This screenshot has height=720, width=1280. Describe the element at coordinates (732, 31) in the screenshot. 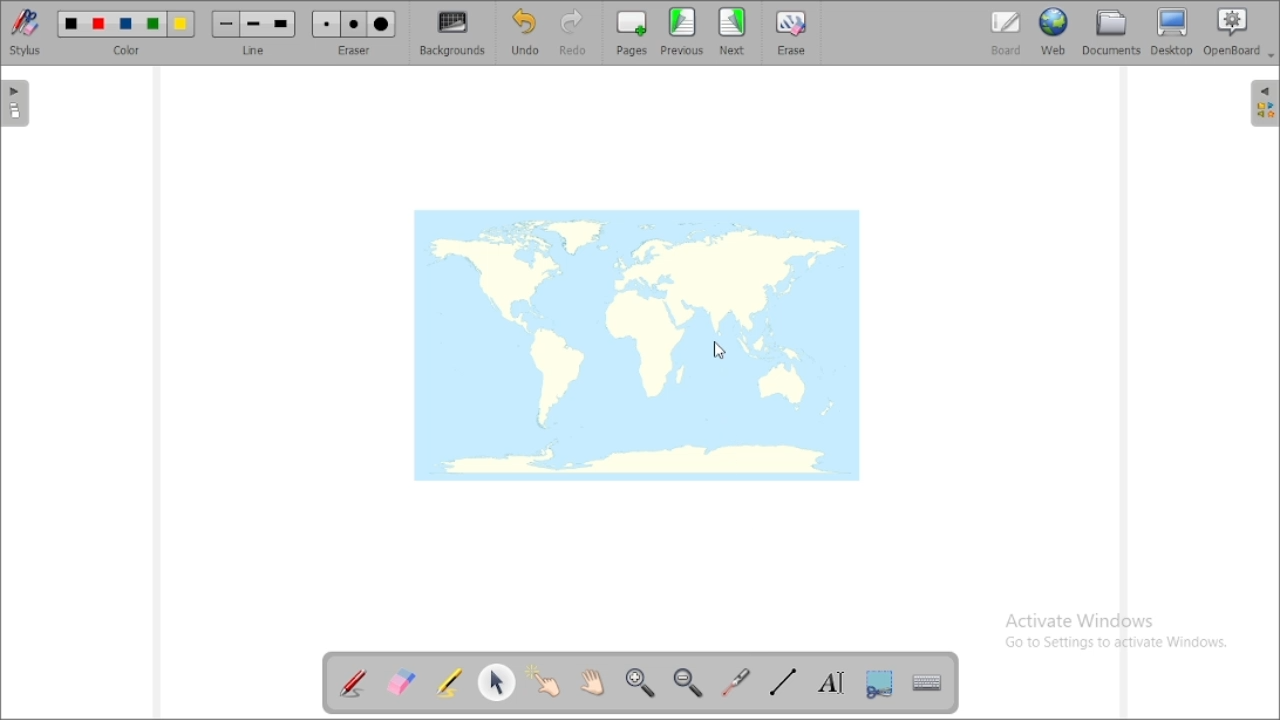

I see `next` at that location.